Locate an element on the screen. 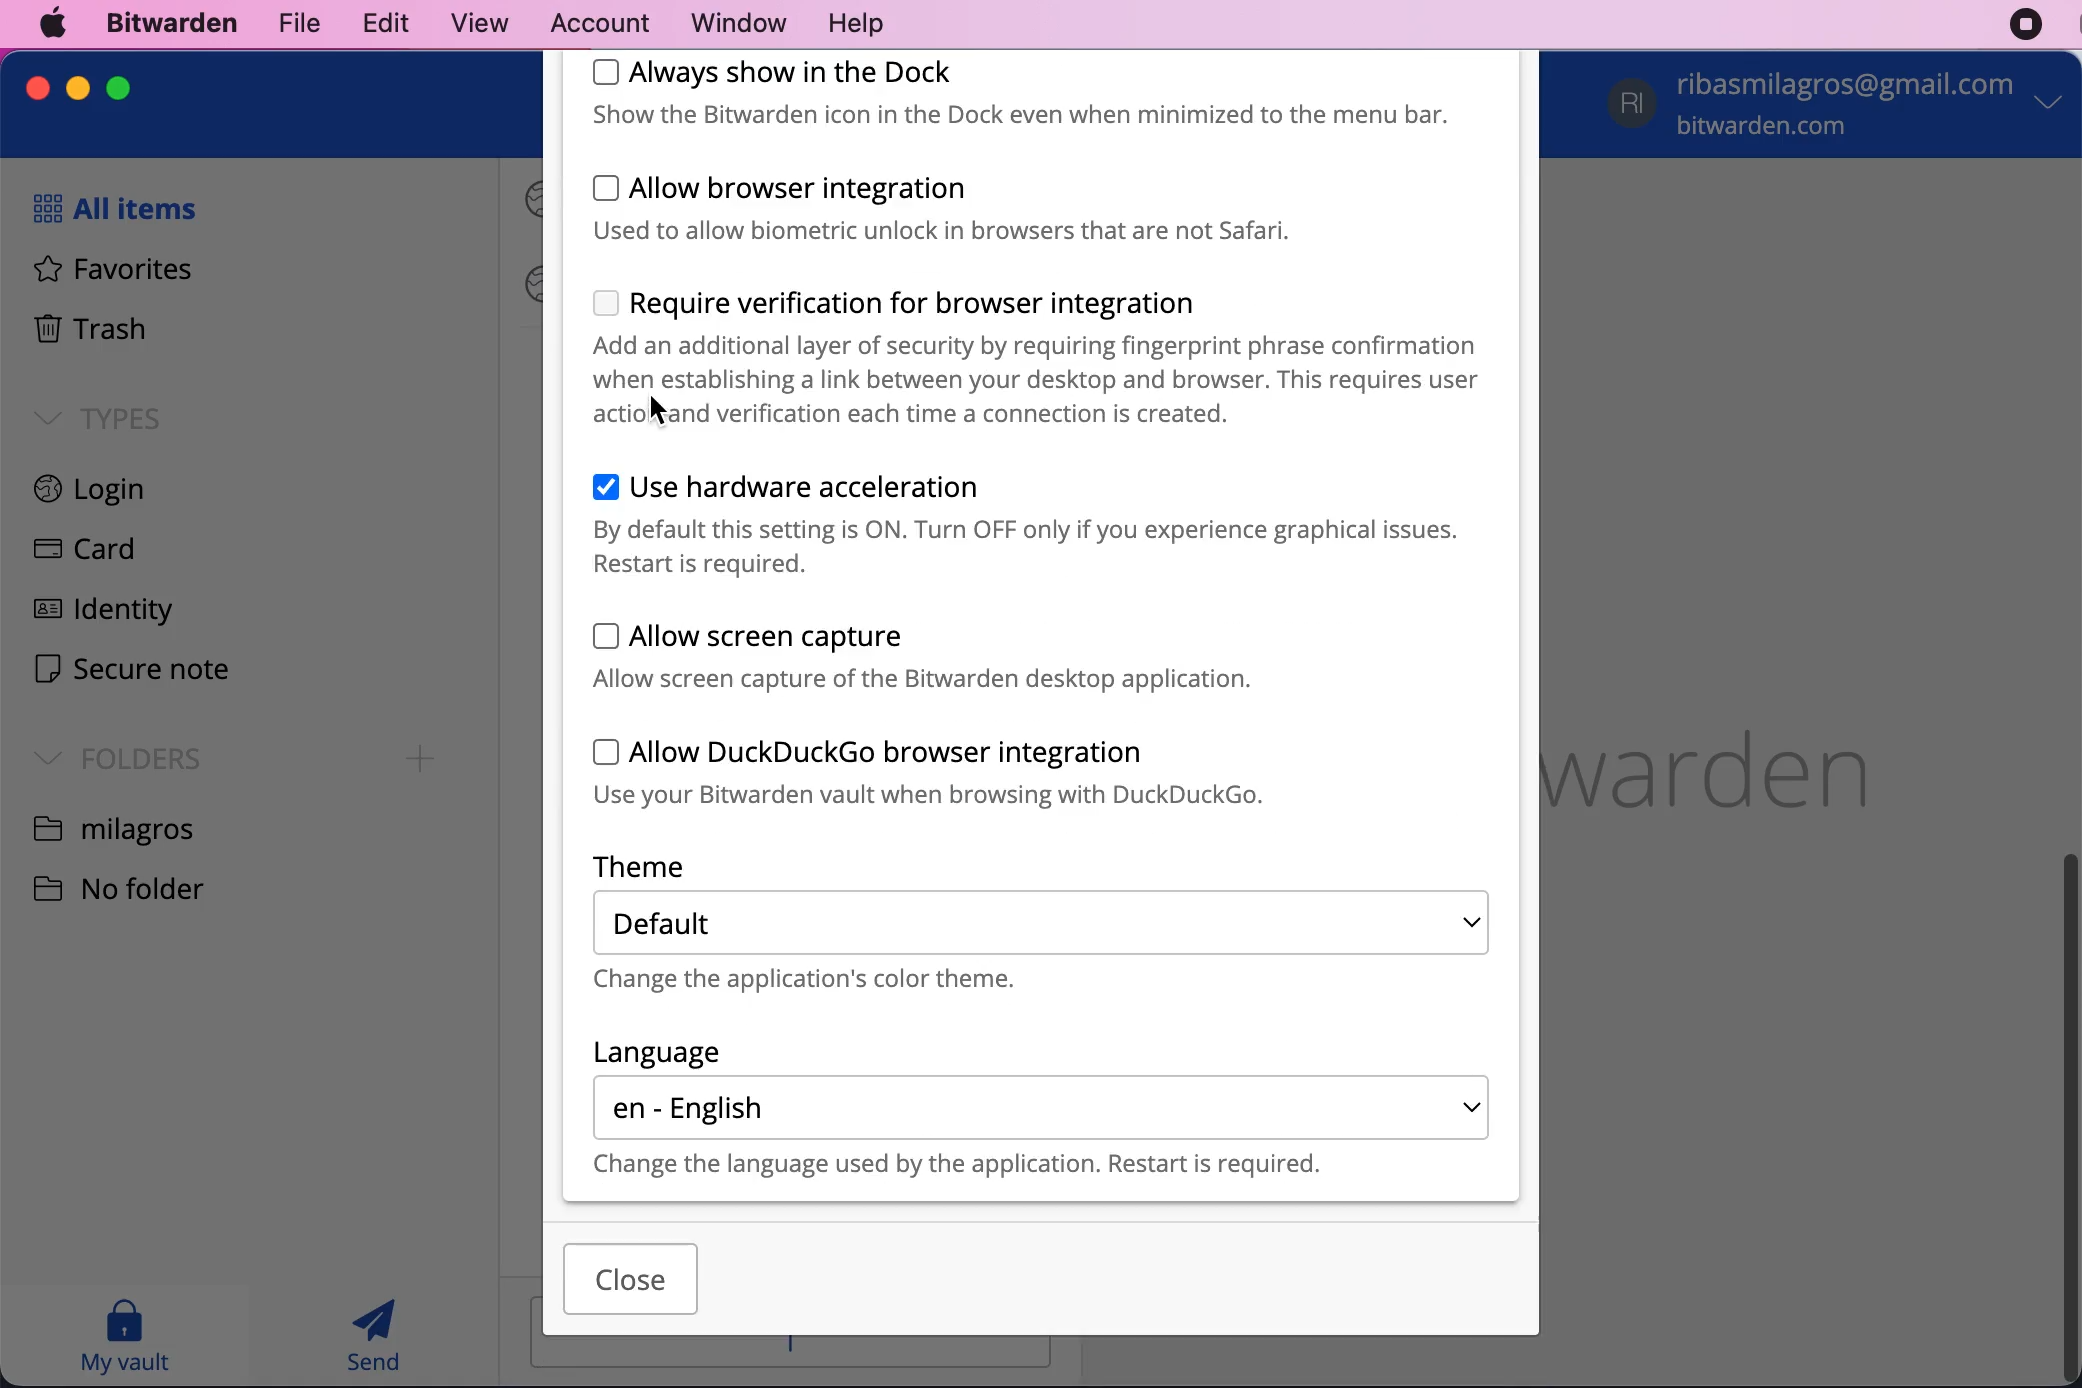  identity is located at coordinates (98, 614).